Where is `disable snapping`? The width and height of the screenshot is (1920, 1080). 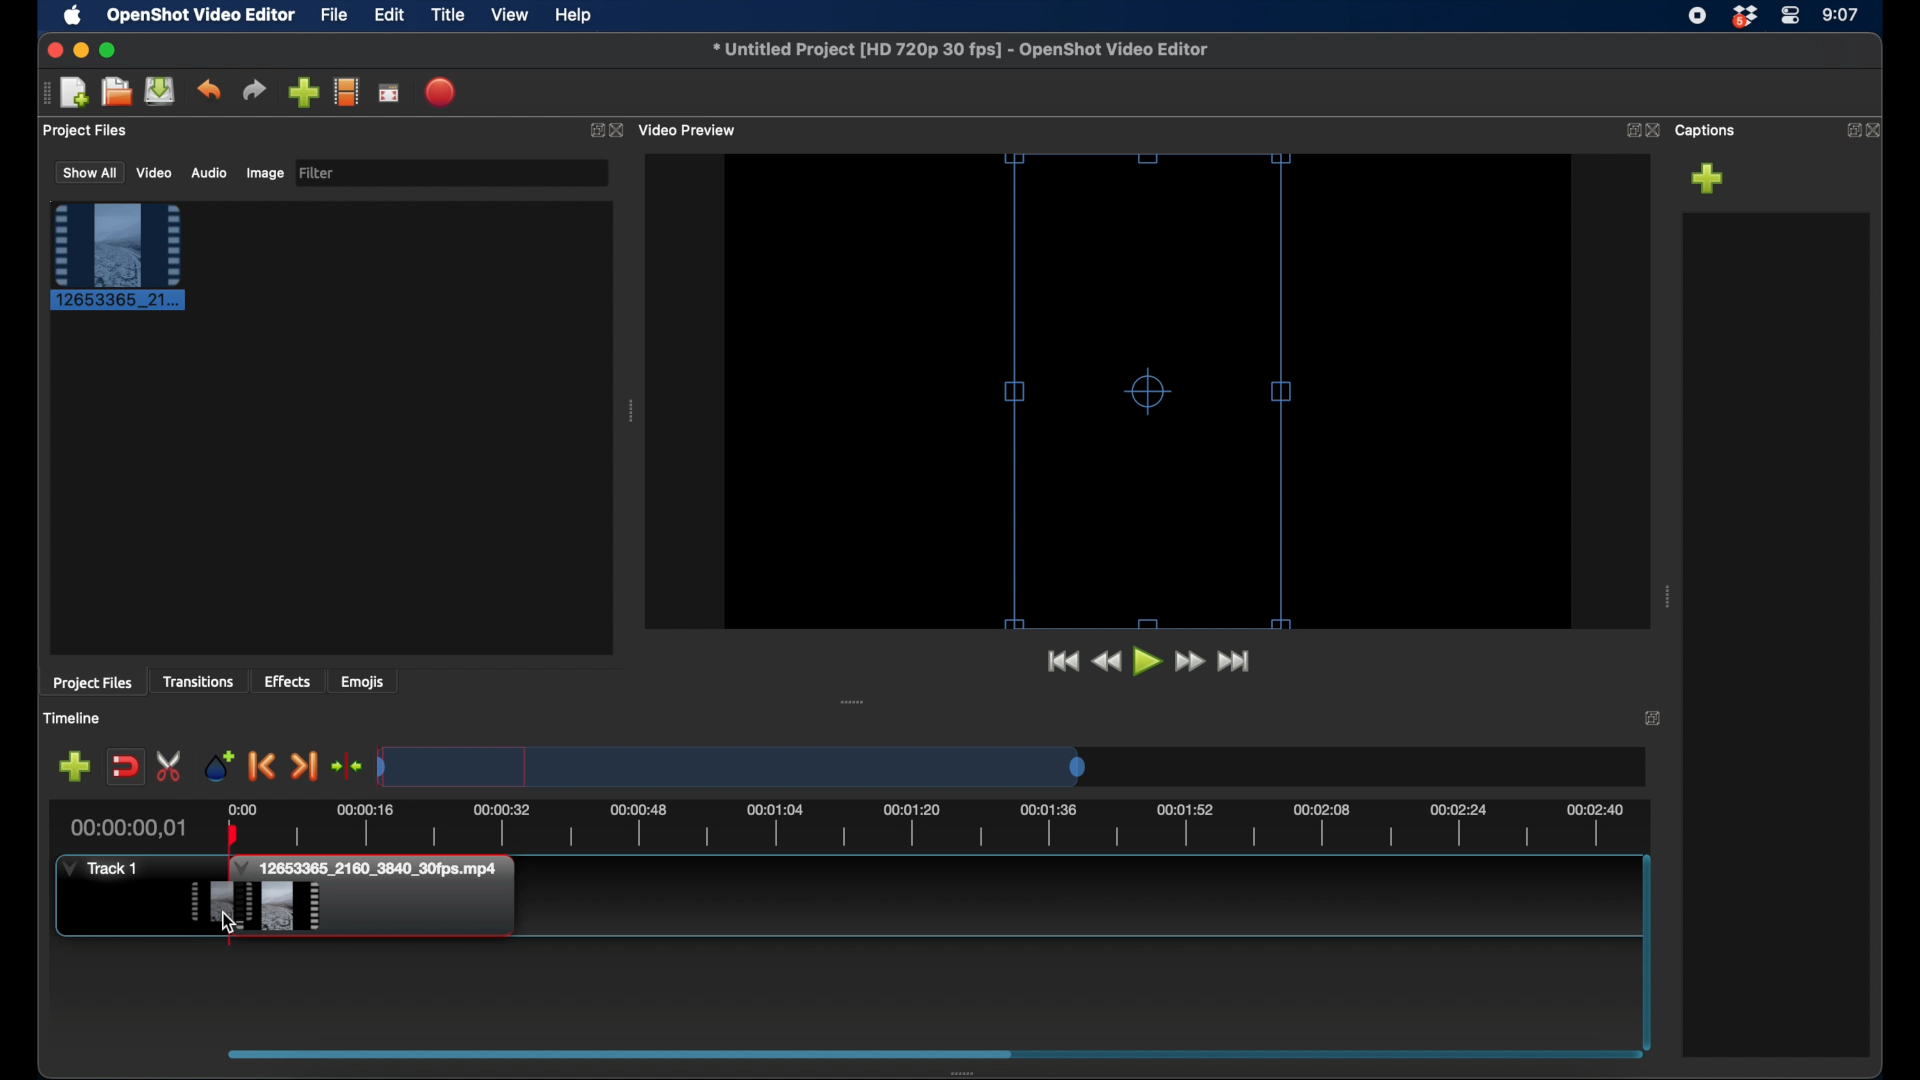 disable snapping is located at coordinates (124, 767).